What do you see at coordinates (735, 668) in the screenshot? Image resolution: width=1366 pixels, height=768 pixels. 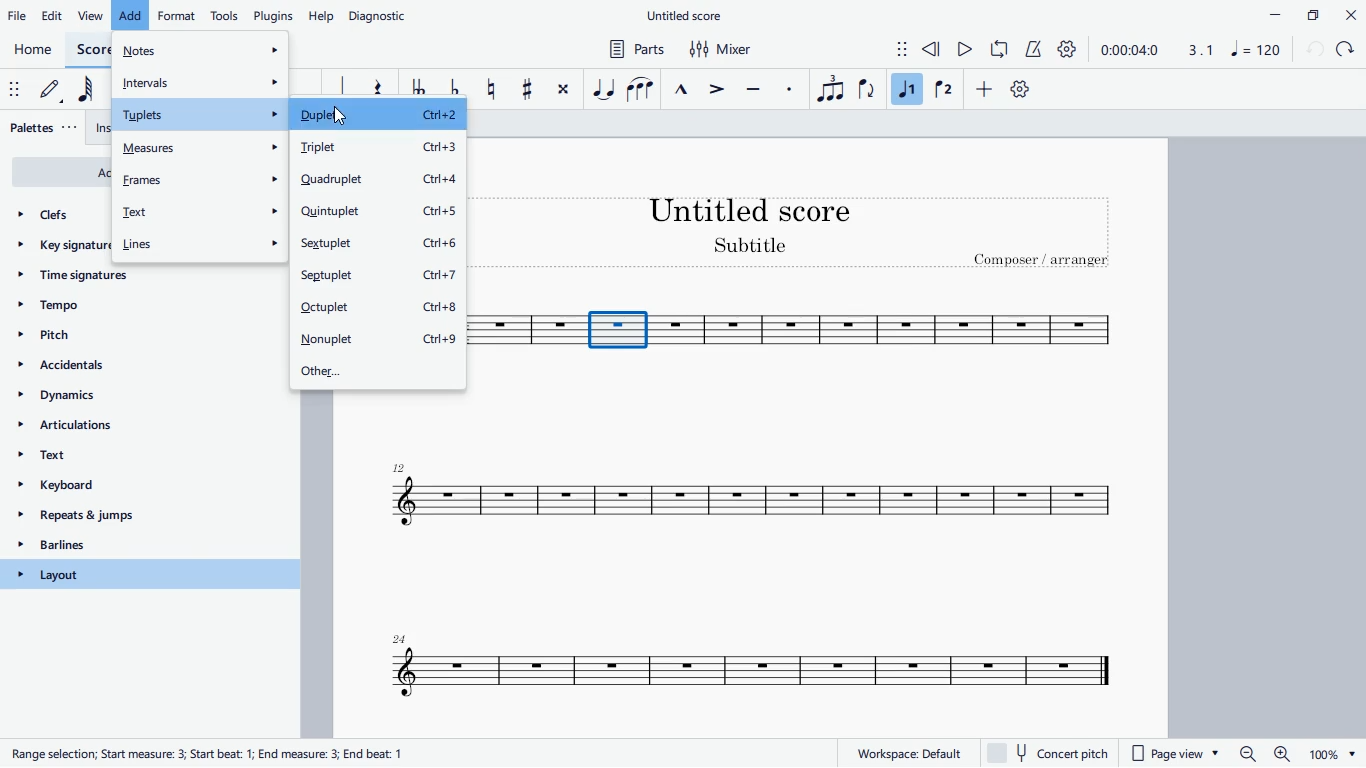 I see `score` at bounding box center [735, 668].